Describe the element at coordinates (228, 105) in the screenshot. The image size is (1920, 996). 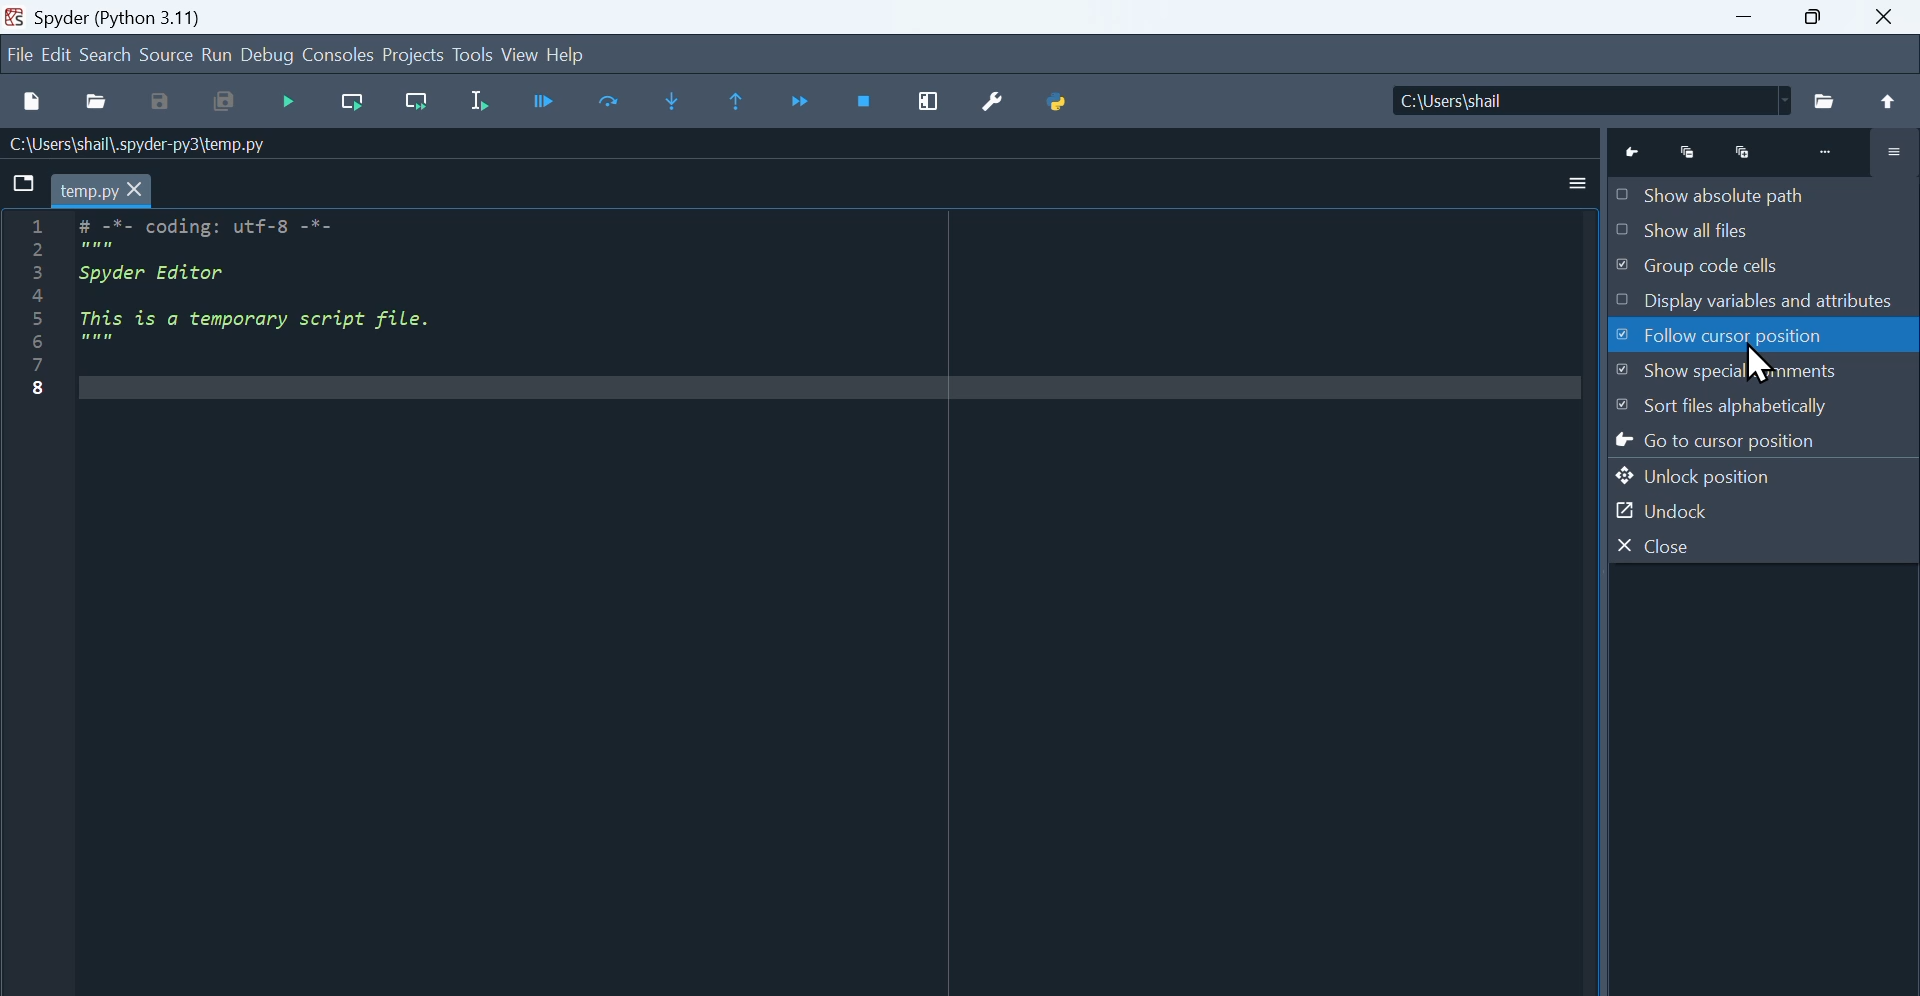
I see `Save all` at that location.